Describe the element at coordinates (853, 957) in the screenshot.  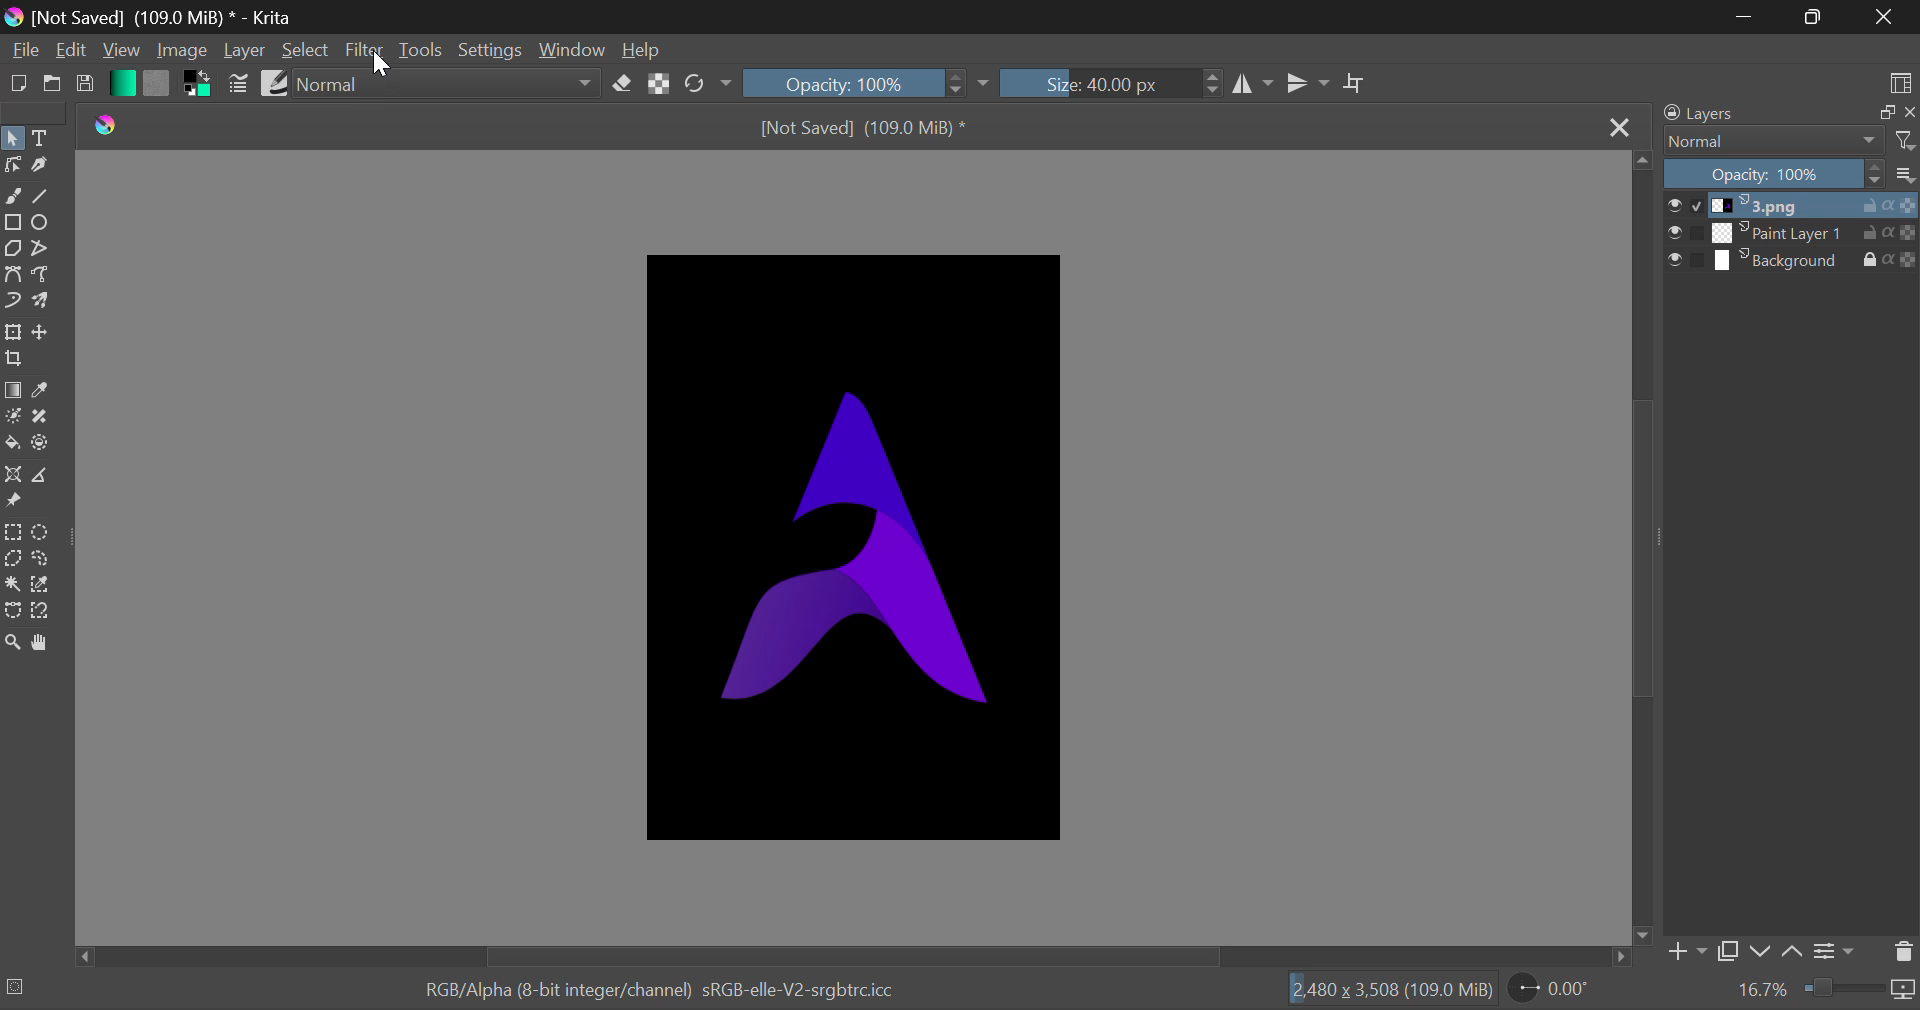
I see `Scroll Bar` at that location.